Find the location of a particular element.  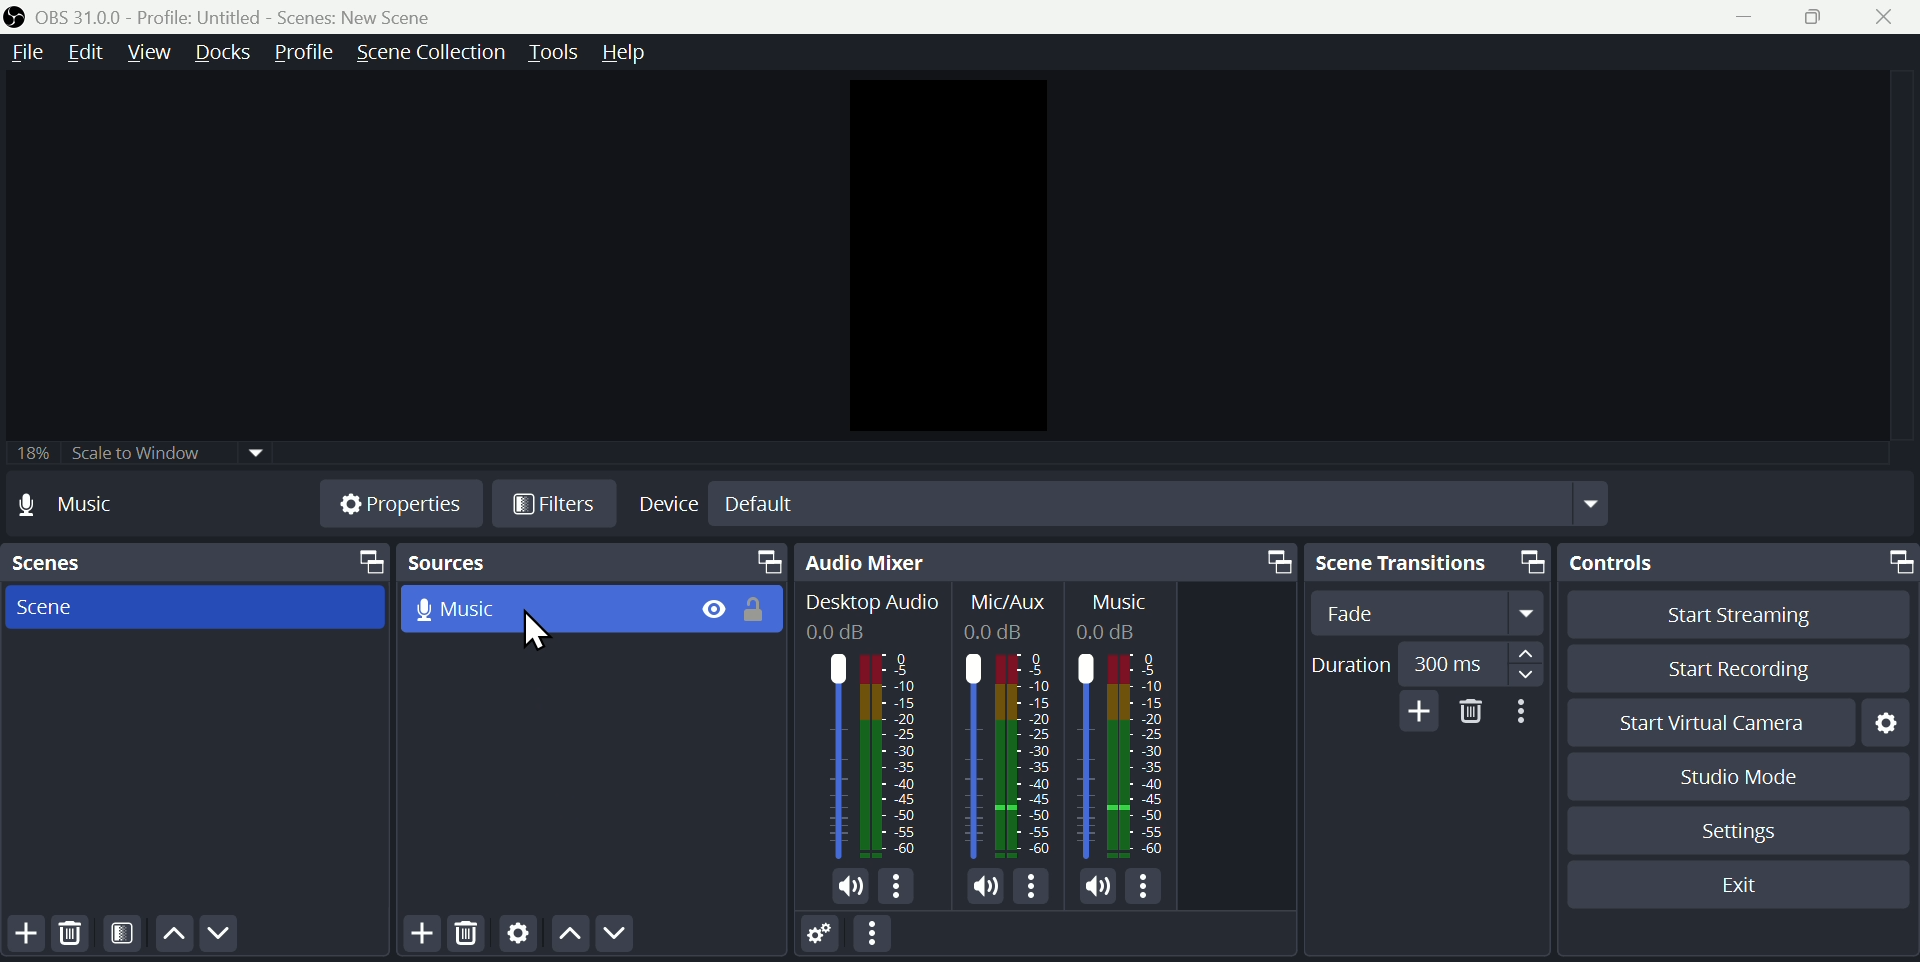

Studio mode is located at coordinates (1742, 776).